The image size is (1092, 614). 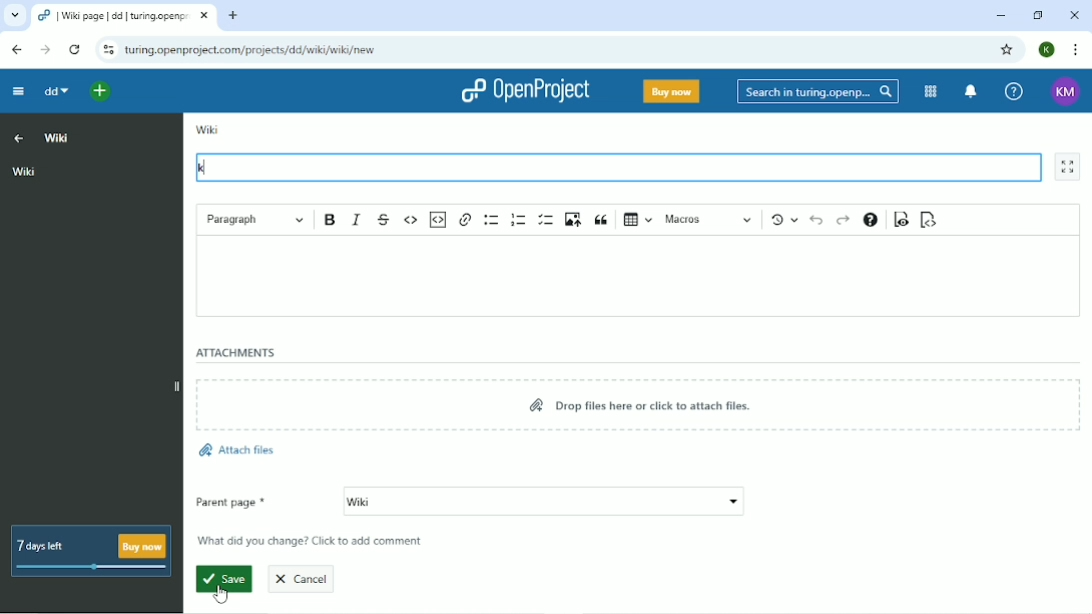 I want to click on Parent page, so click(x=238, y=501).